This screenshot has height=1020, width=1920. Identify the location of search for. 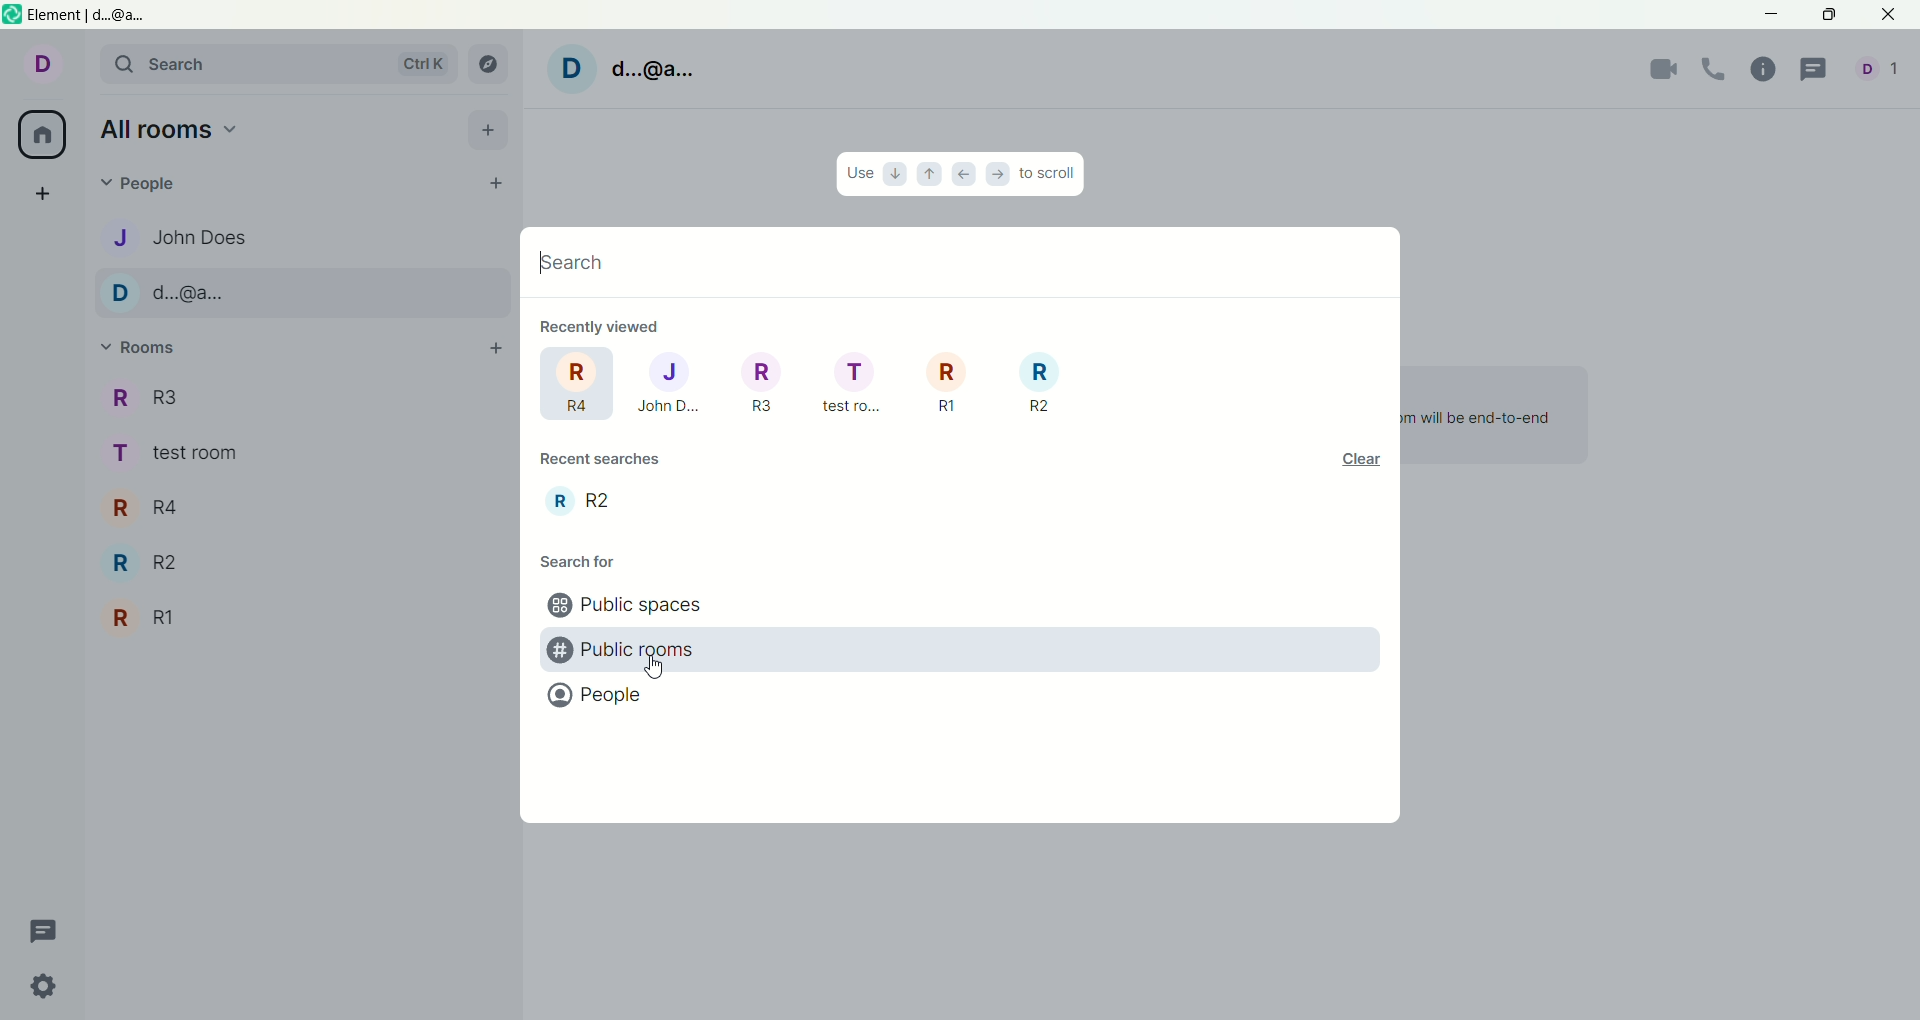
(580, 560).